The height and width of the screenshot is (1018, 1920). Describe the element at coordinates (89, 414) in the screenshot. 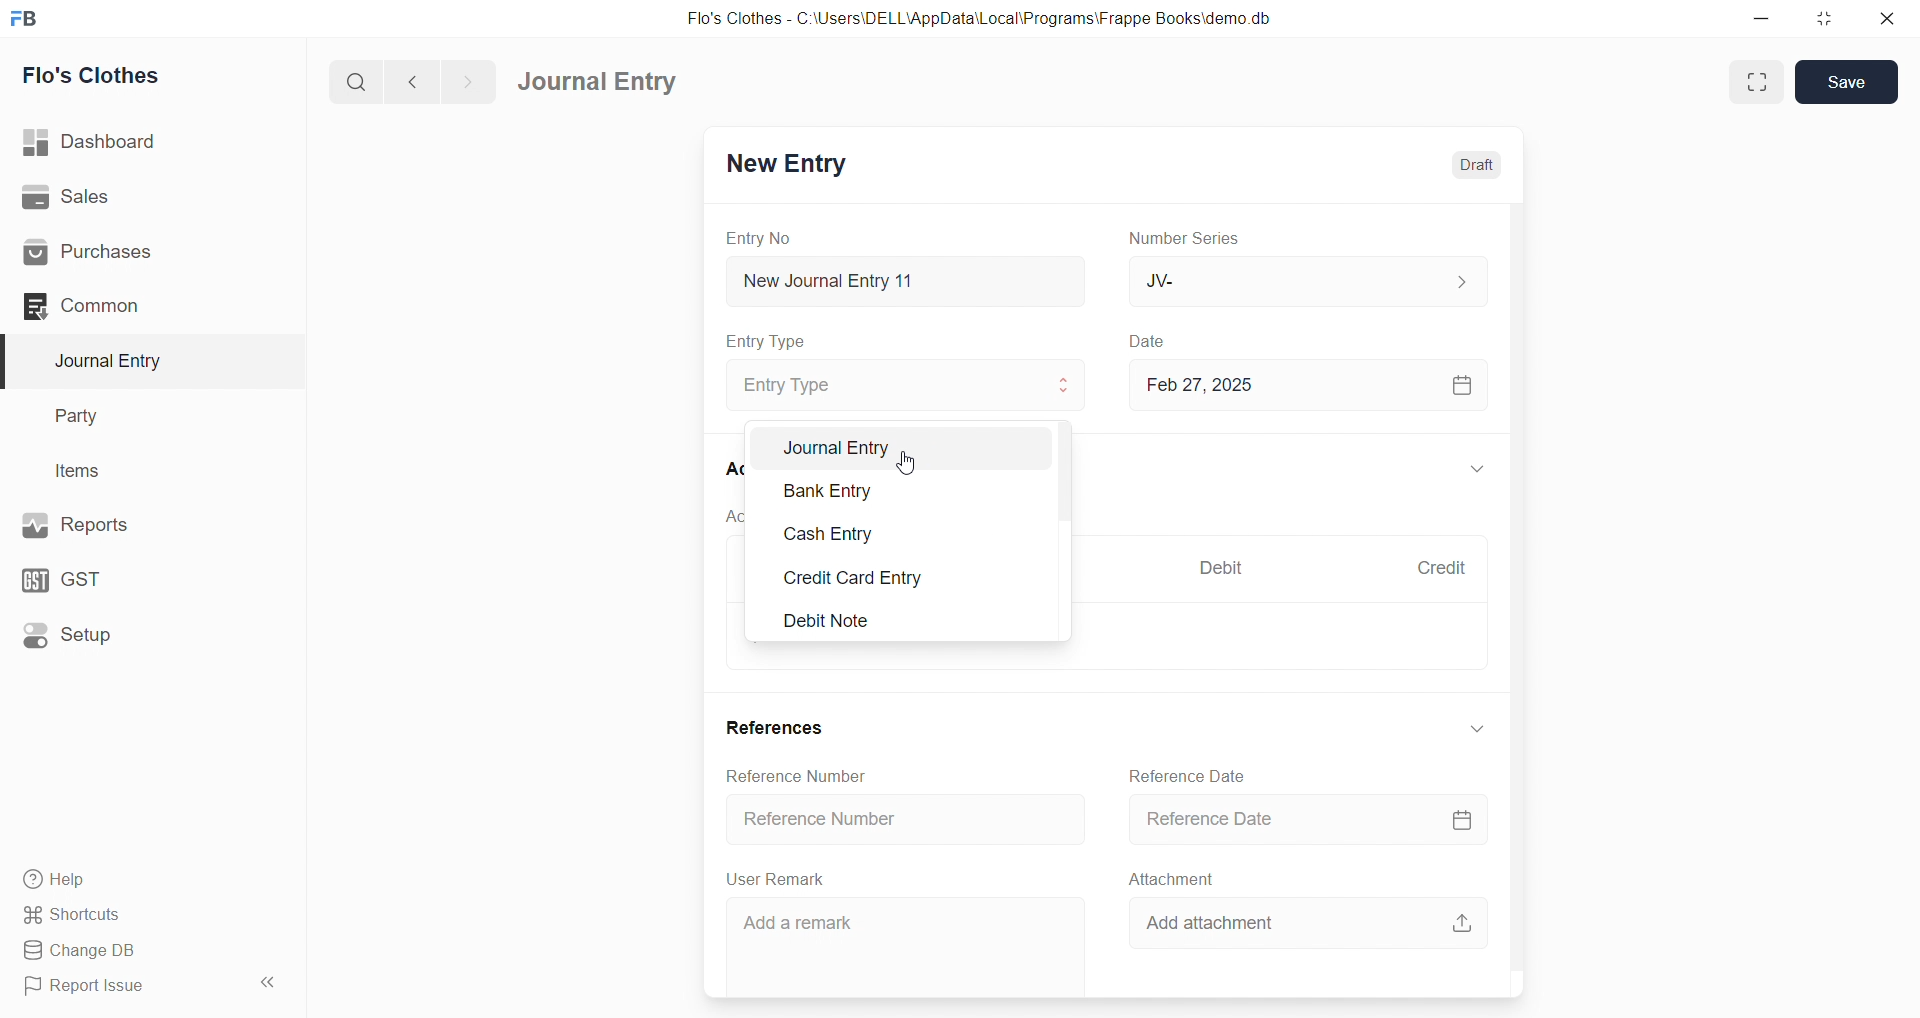

I see `Party` at that location.